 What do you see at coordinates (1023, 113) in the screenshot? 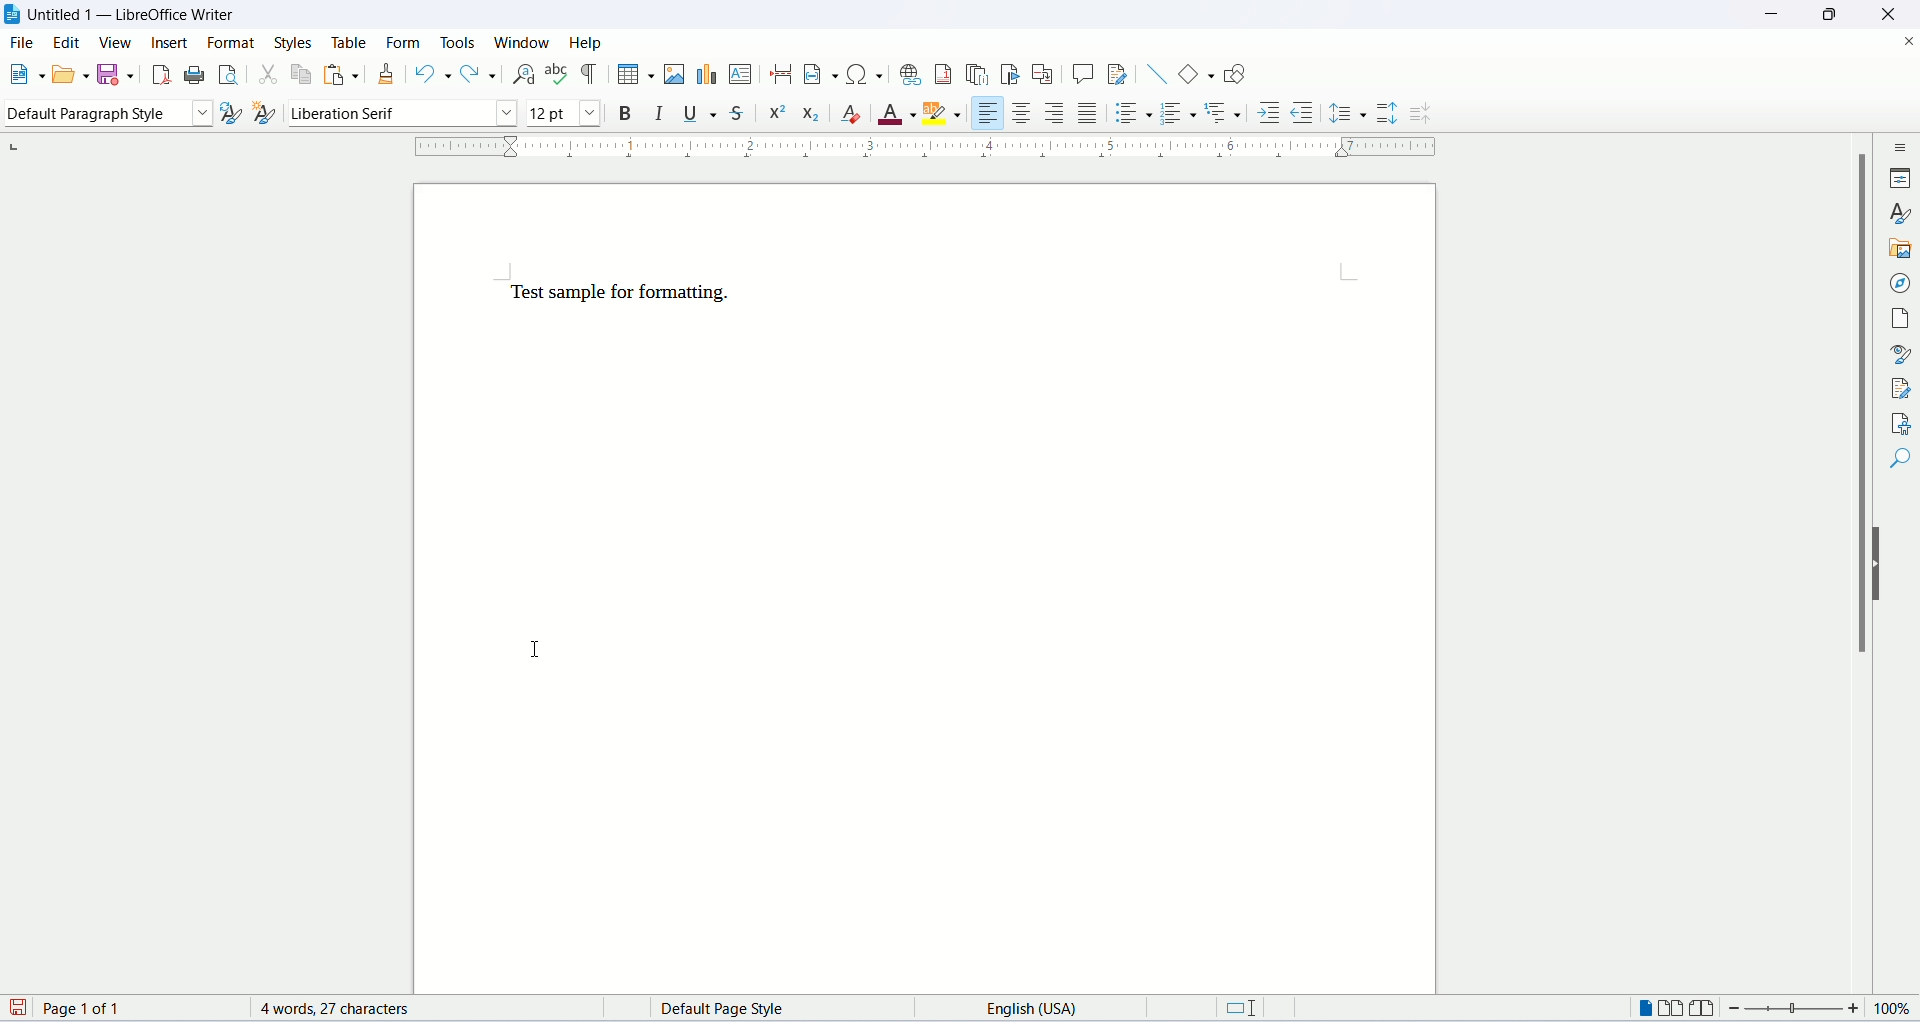
I see `align center` at bounding box center [1023, 113].